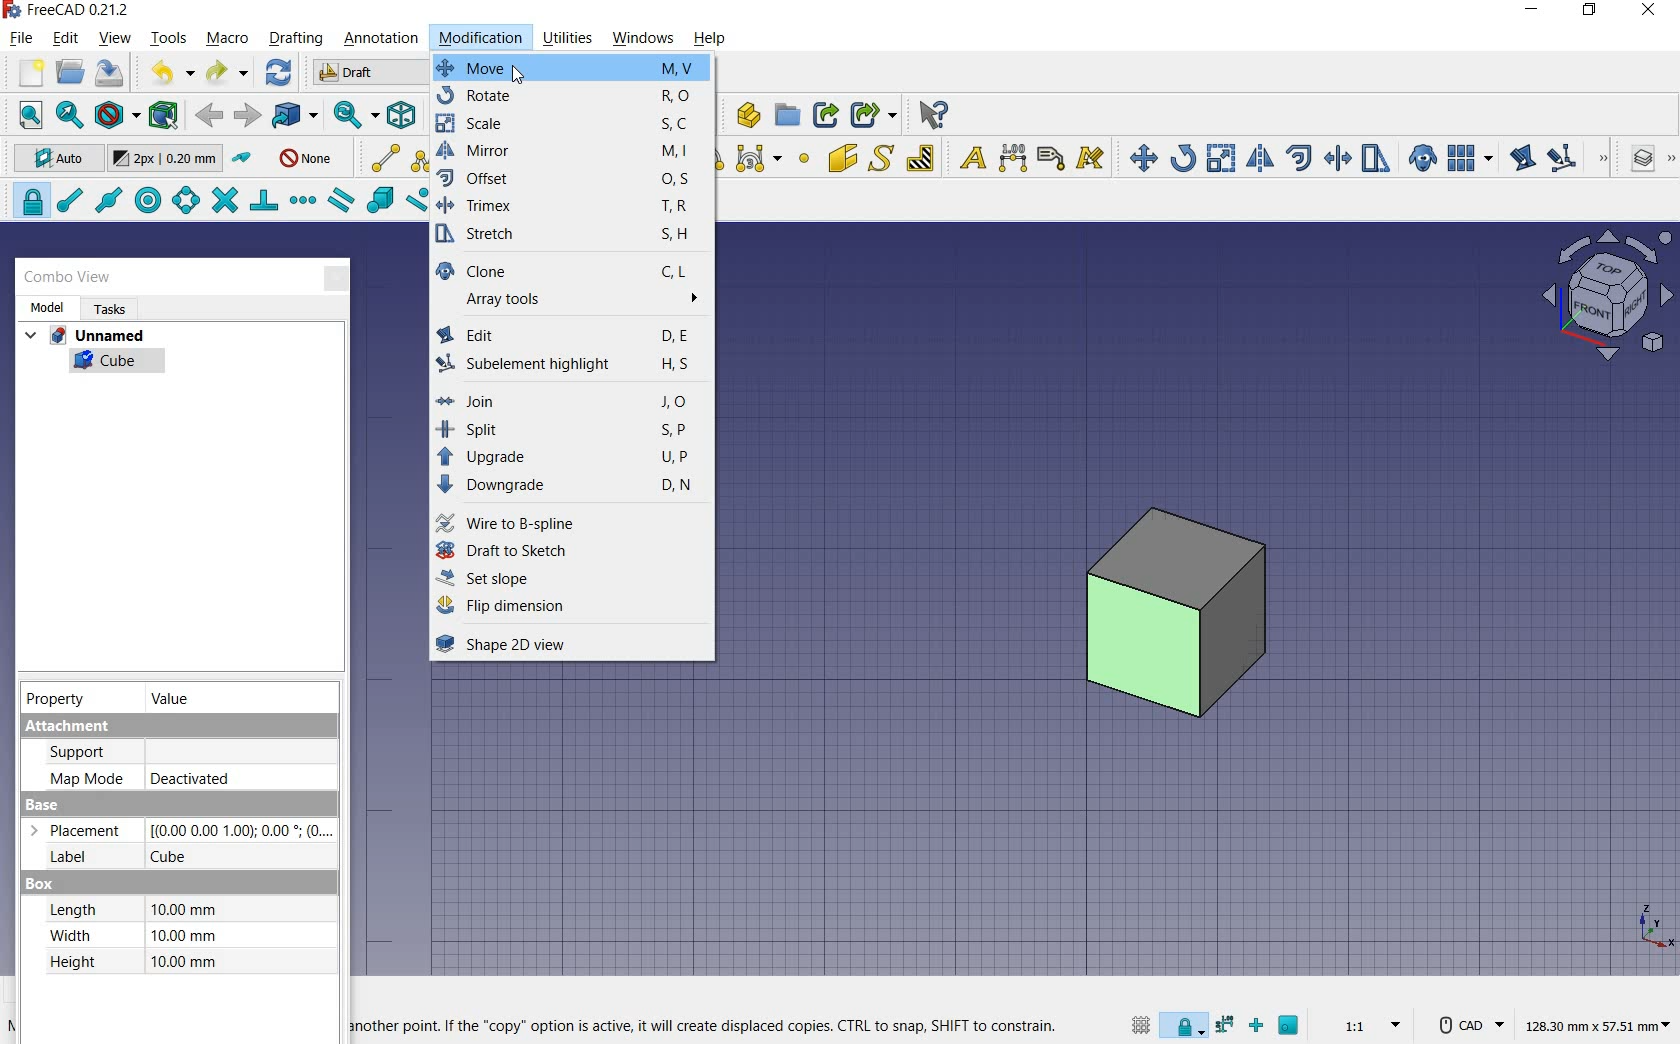 This screenshot has height=1044, width=1680. What do you see at coordinates (132, 936) in the screenshot?
I see `Width: 10.00 mm` at bounding box center [132, 936].